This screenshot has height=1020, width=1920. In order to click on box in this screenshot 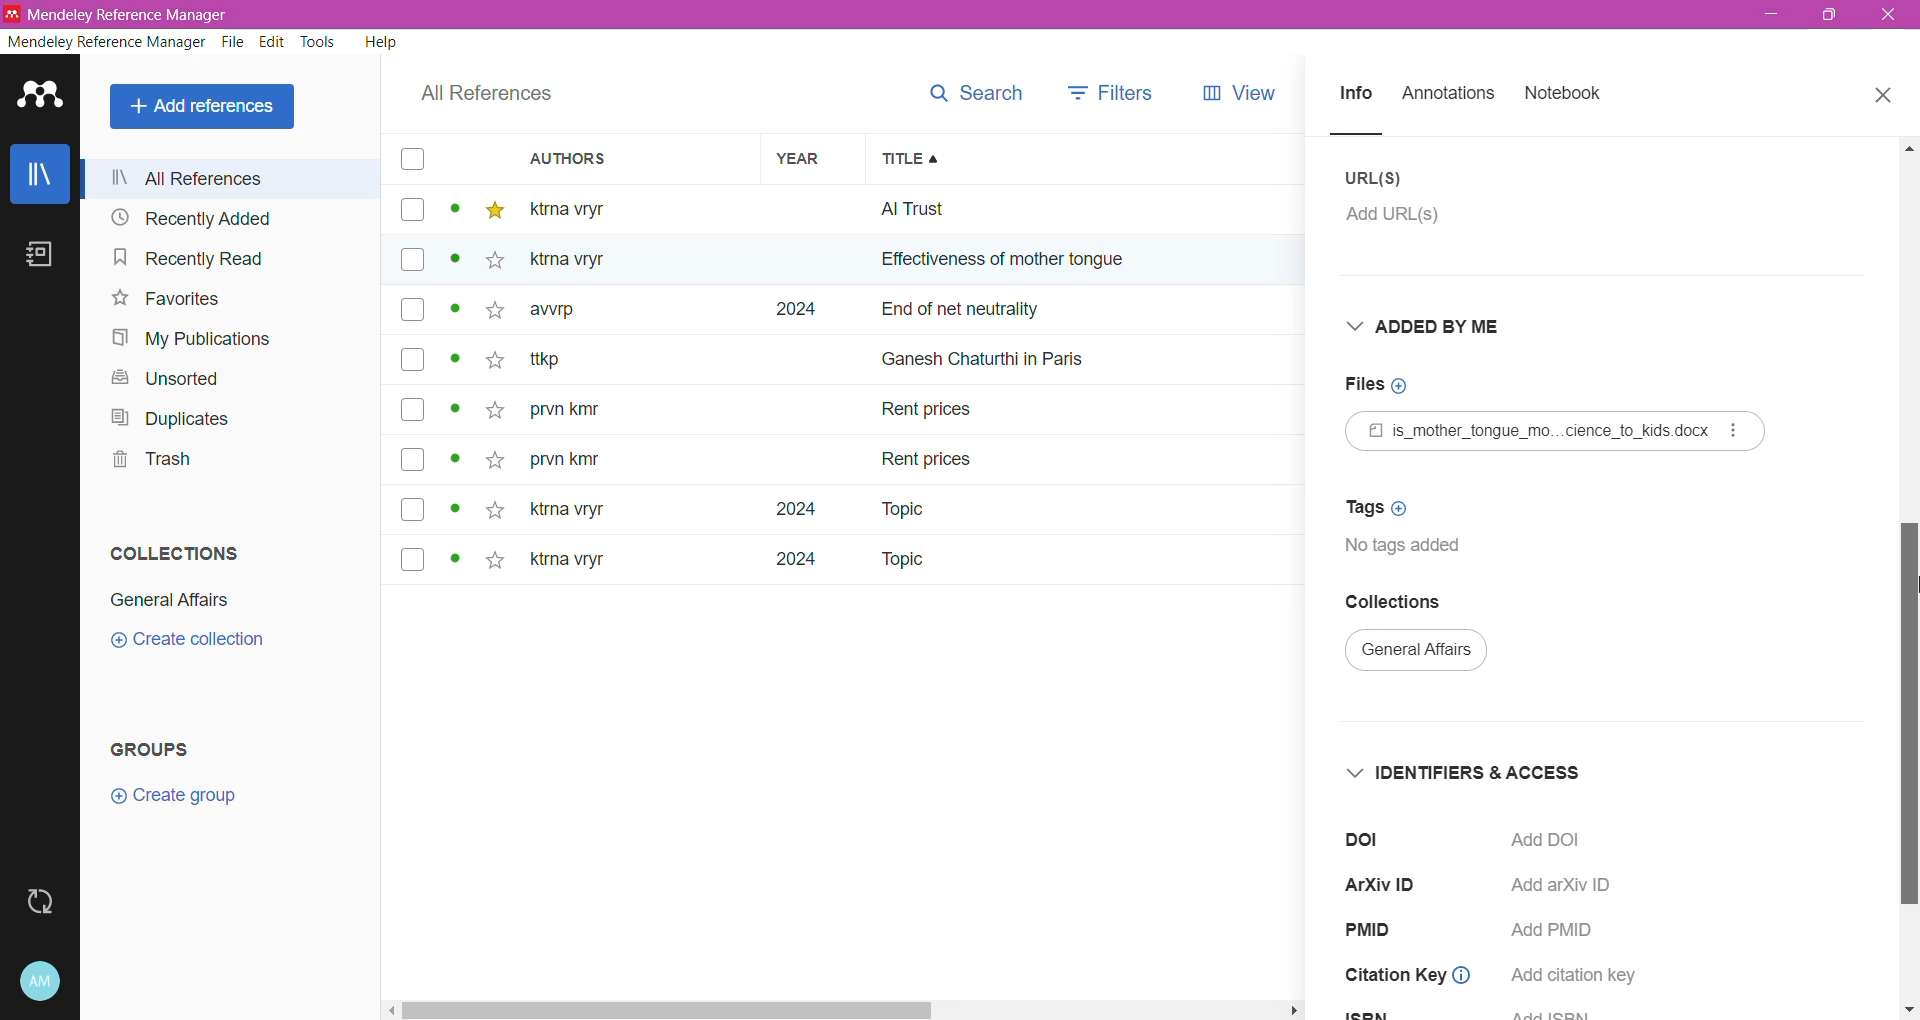, I will do `click(410, 160)`.